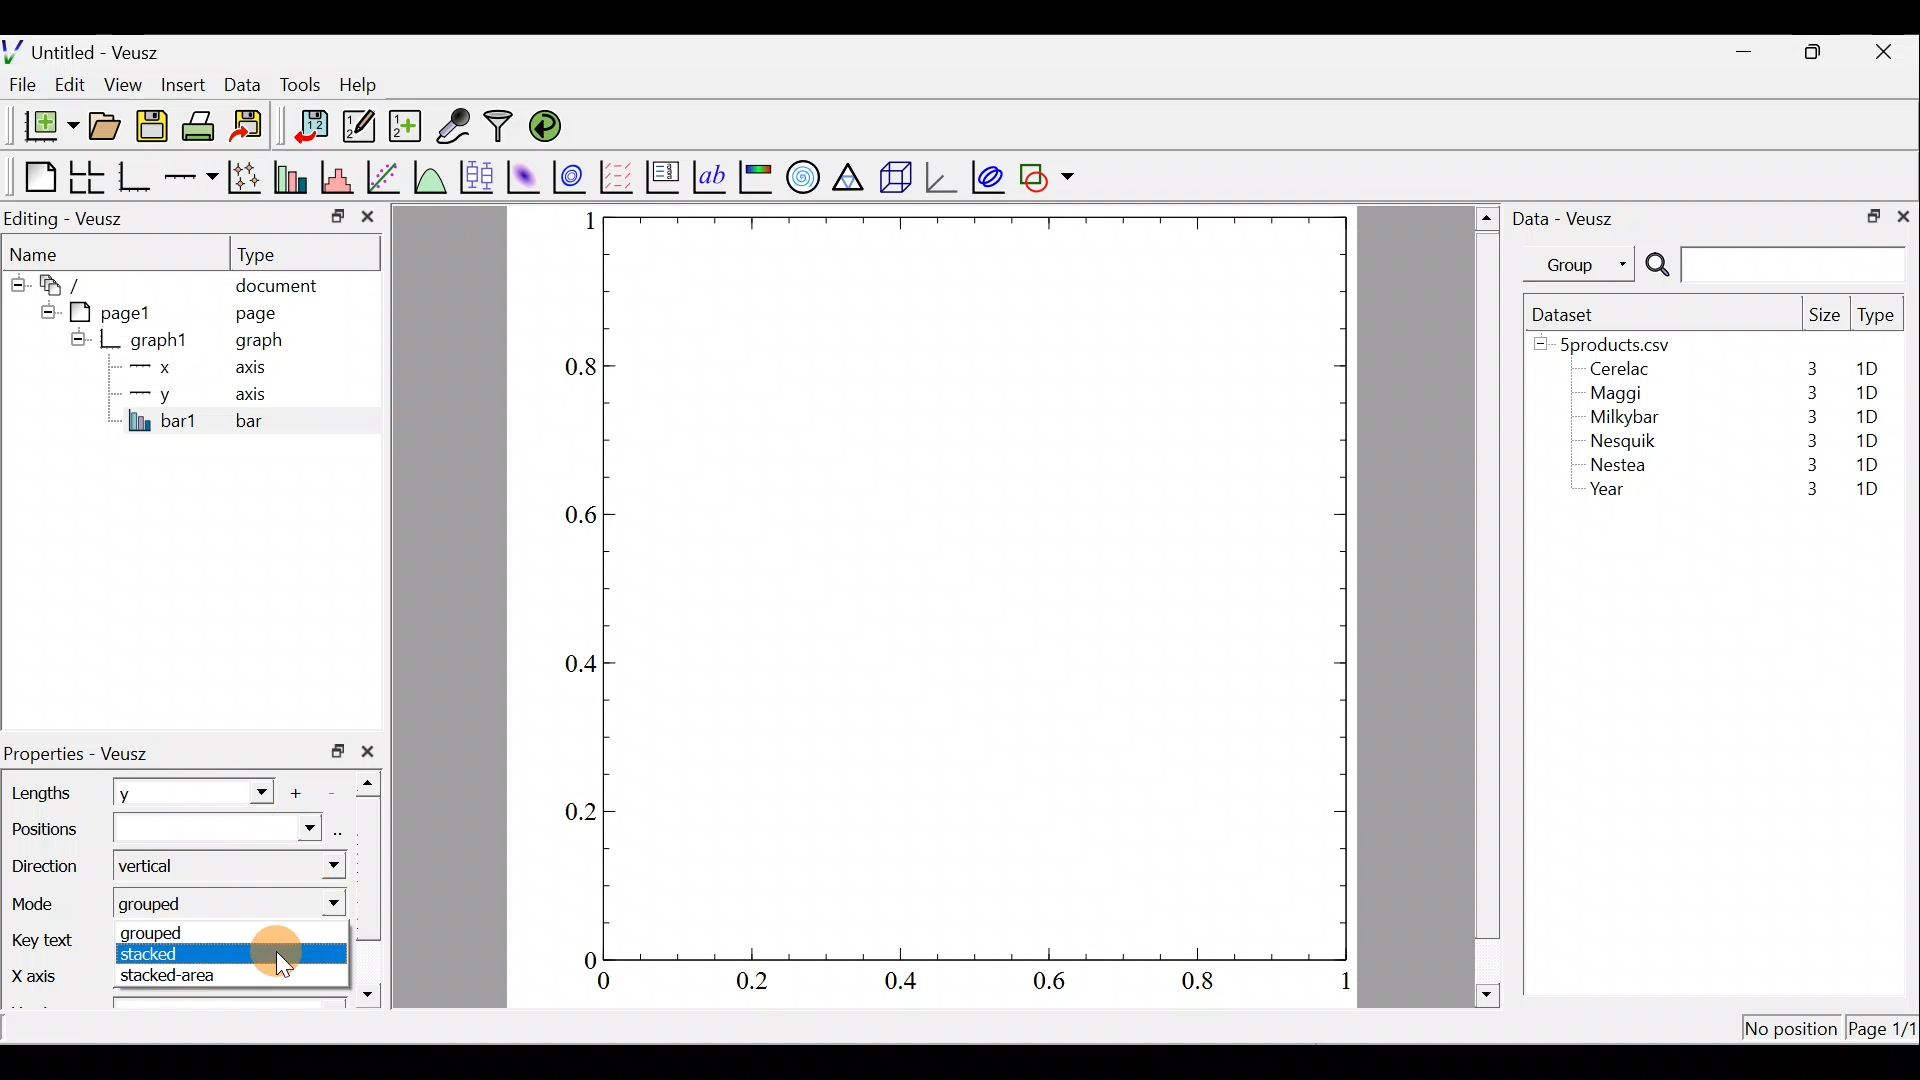 This screenshot has width=1920, height=1080. I want to click on bar, so click(282, 420).